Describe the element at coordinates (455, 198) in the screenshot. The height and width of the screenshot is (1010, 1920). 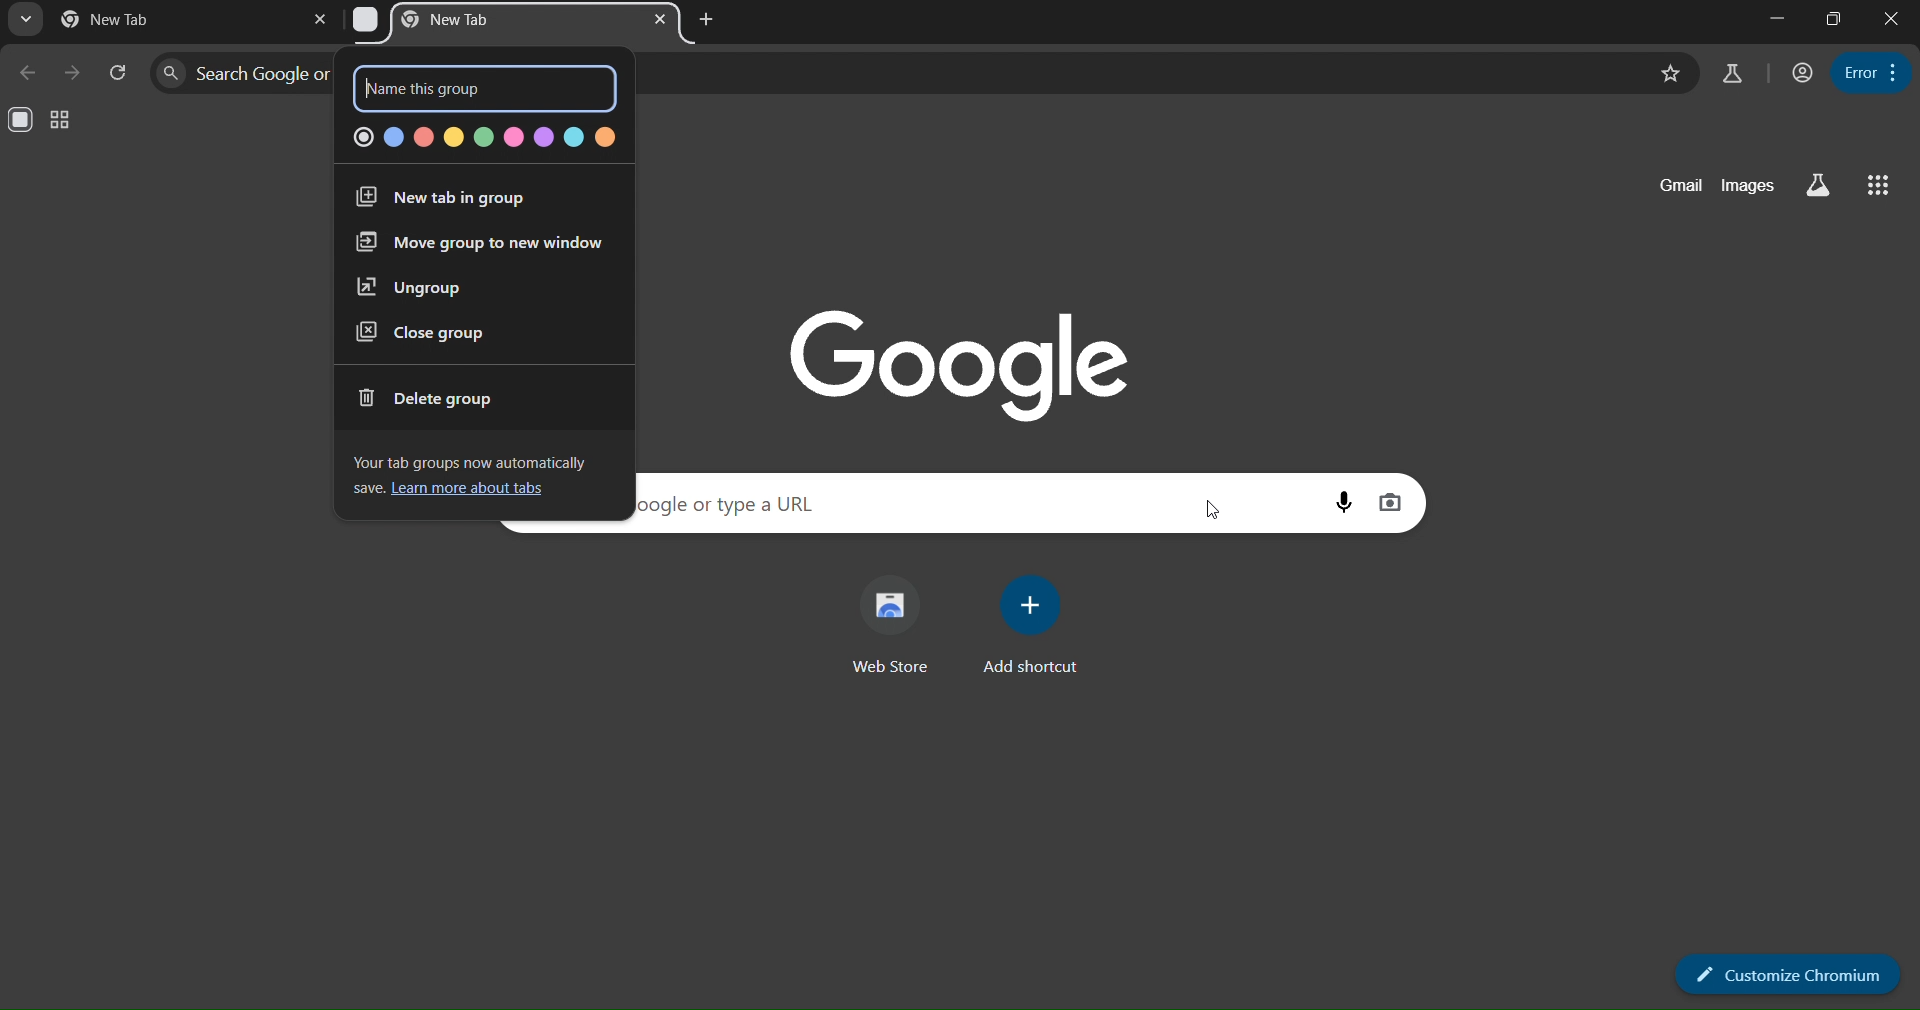
I see `new tab in group` at that location.